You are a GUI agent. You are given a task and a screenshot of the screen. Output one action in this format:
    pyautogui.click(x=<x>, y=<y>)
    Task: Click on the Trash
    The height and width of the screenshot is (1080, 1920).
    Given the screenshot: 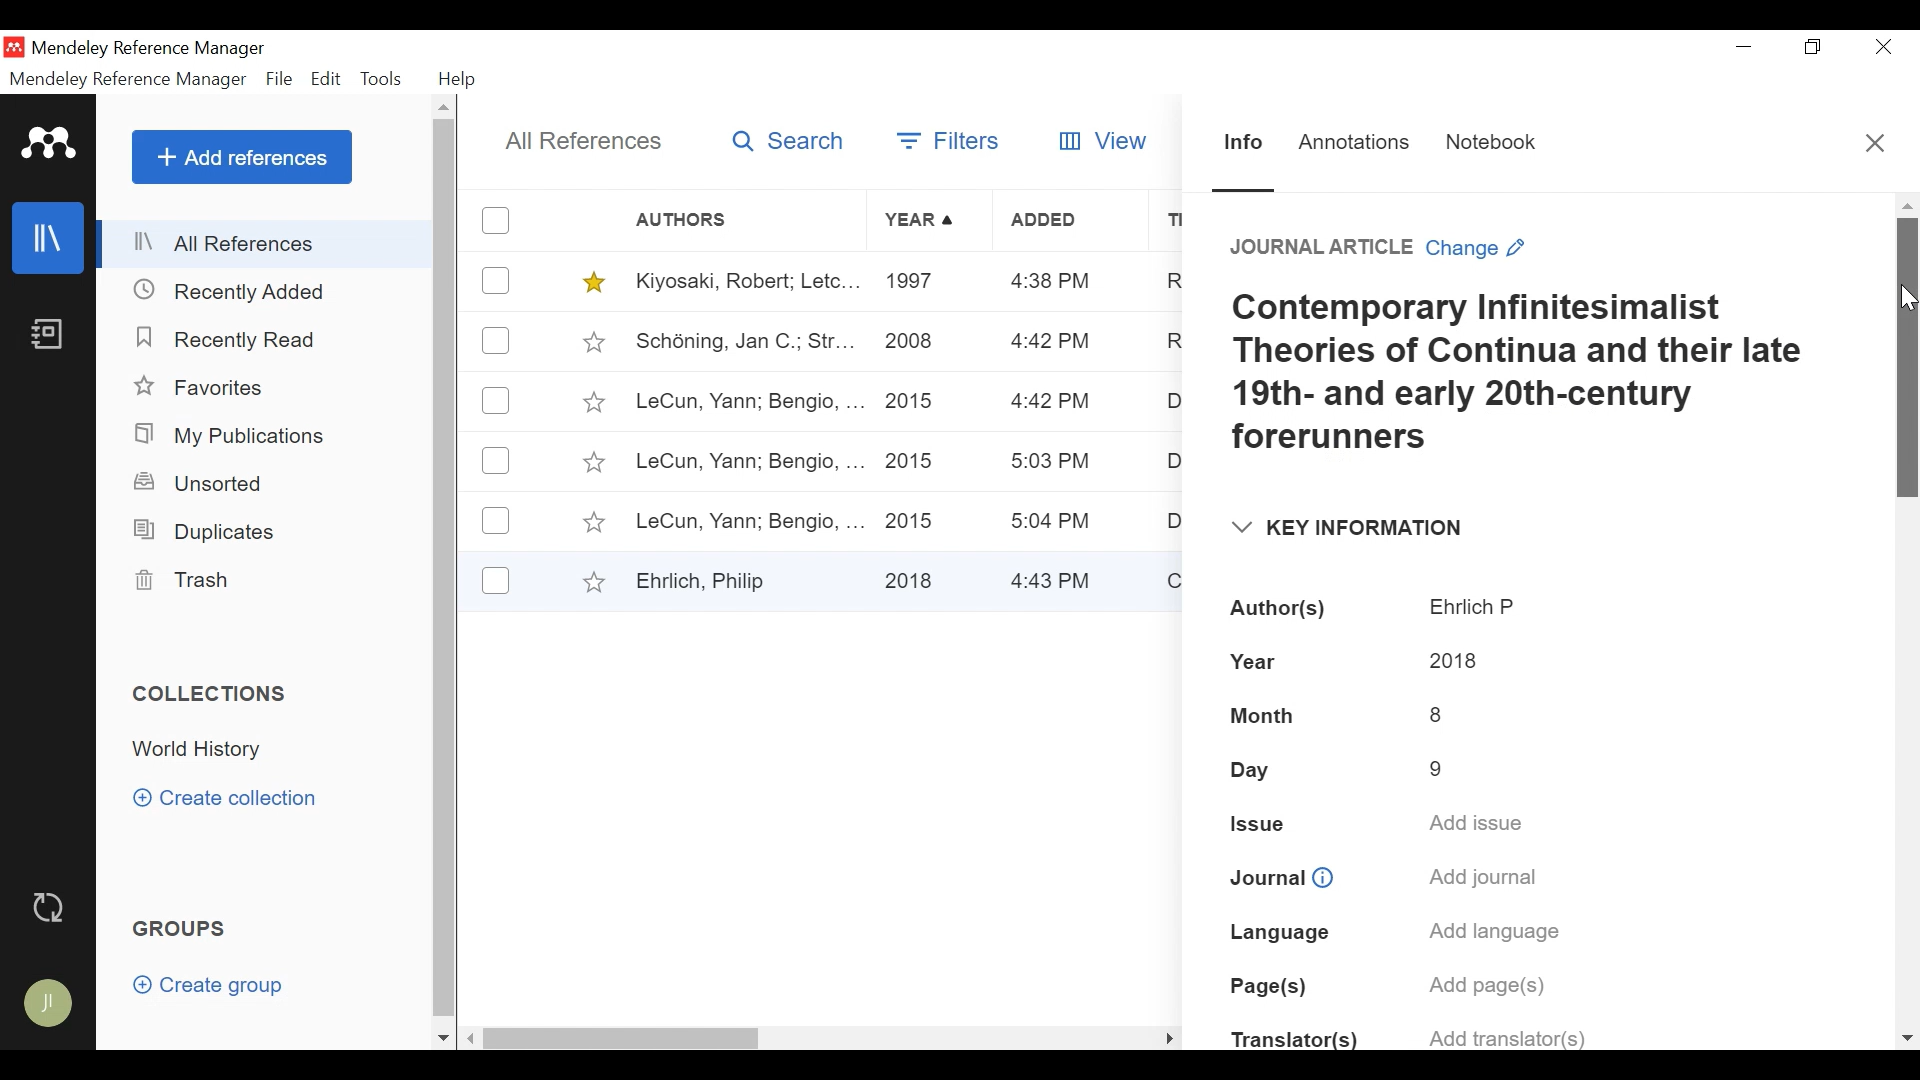 What is the action you would take?
    pyautogui.click(x=187, y=582)
    